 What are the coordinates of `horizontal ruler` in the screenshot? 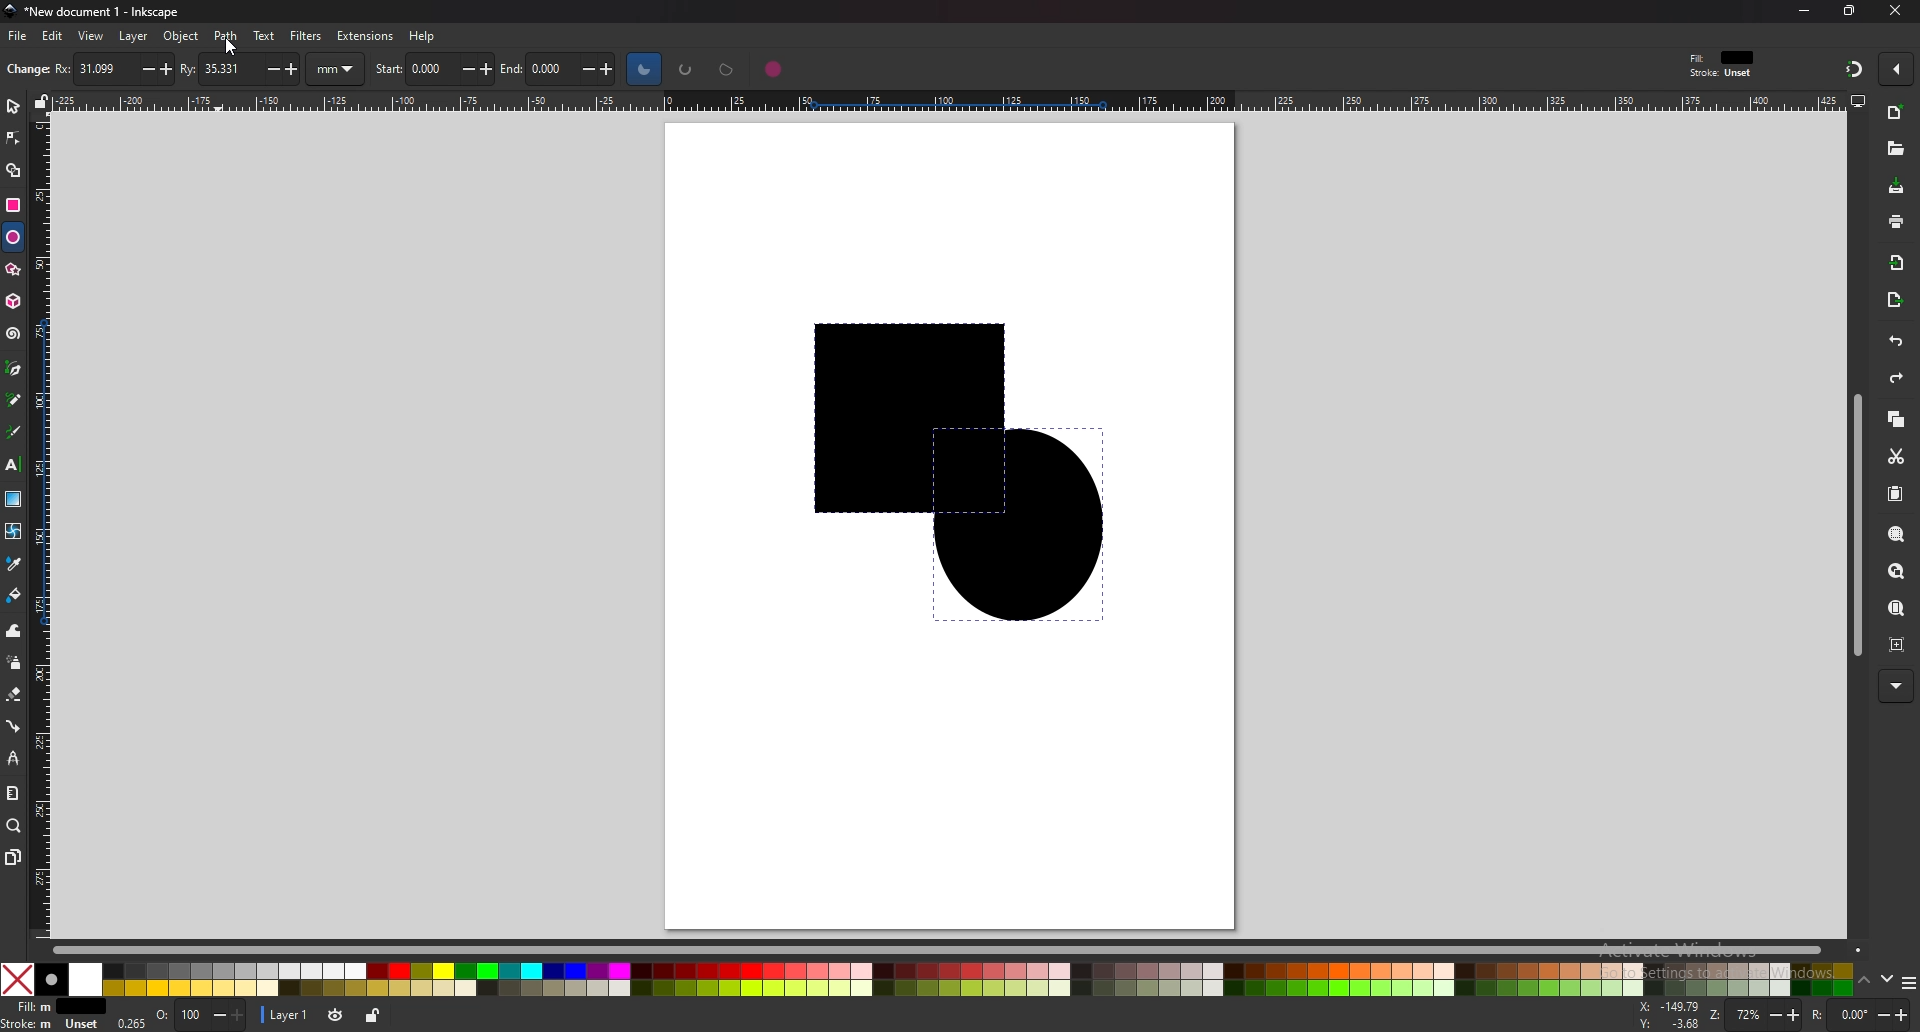 It's located at (939, 100).